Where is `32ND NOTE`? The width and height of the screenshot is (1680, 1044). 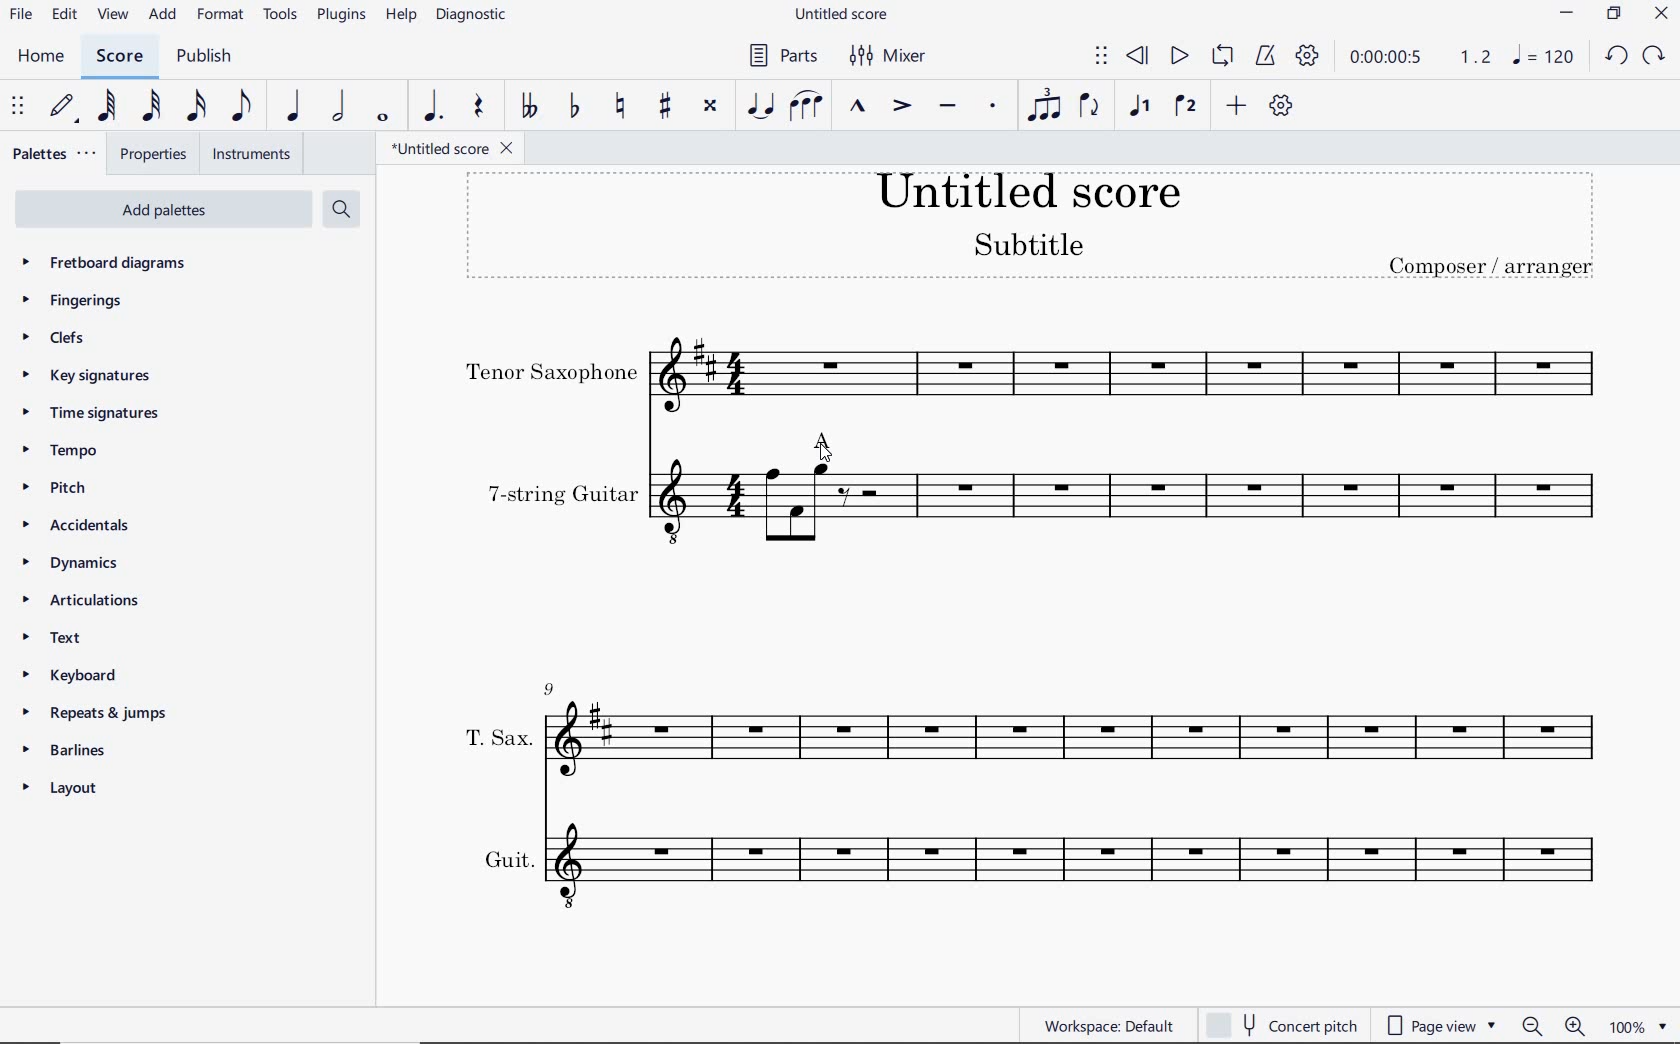 32ND NOTE is located at coordinates (151, 107).